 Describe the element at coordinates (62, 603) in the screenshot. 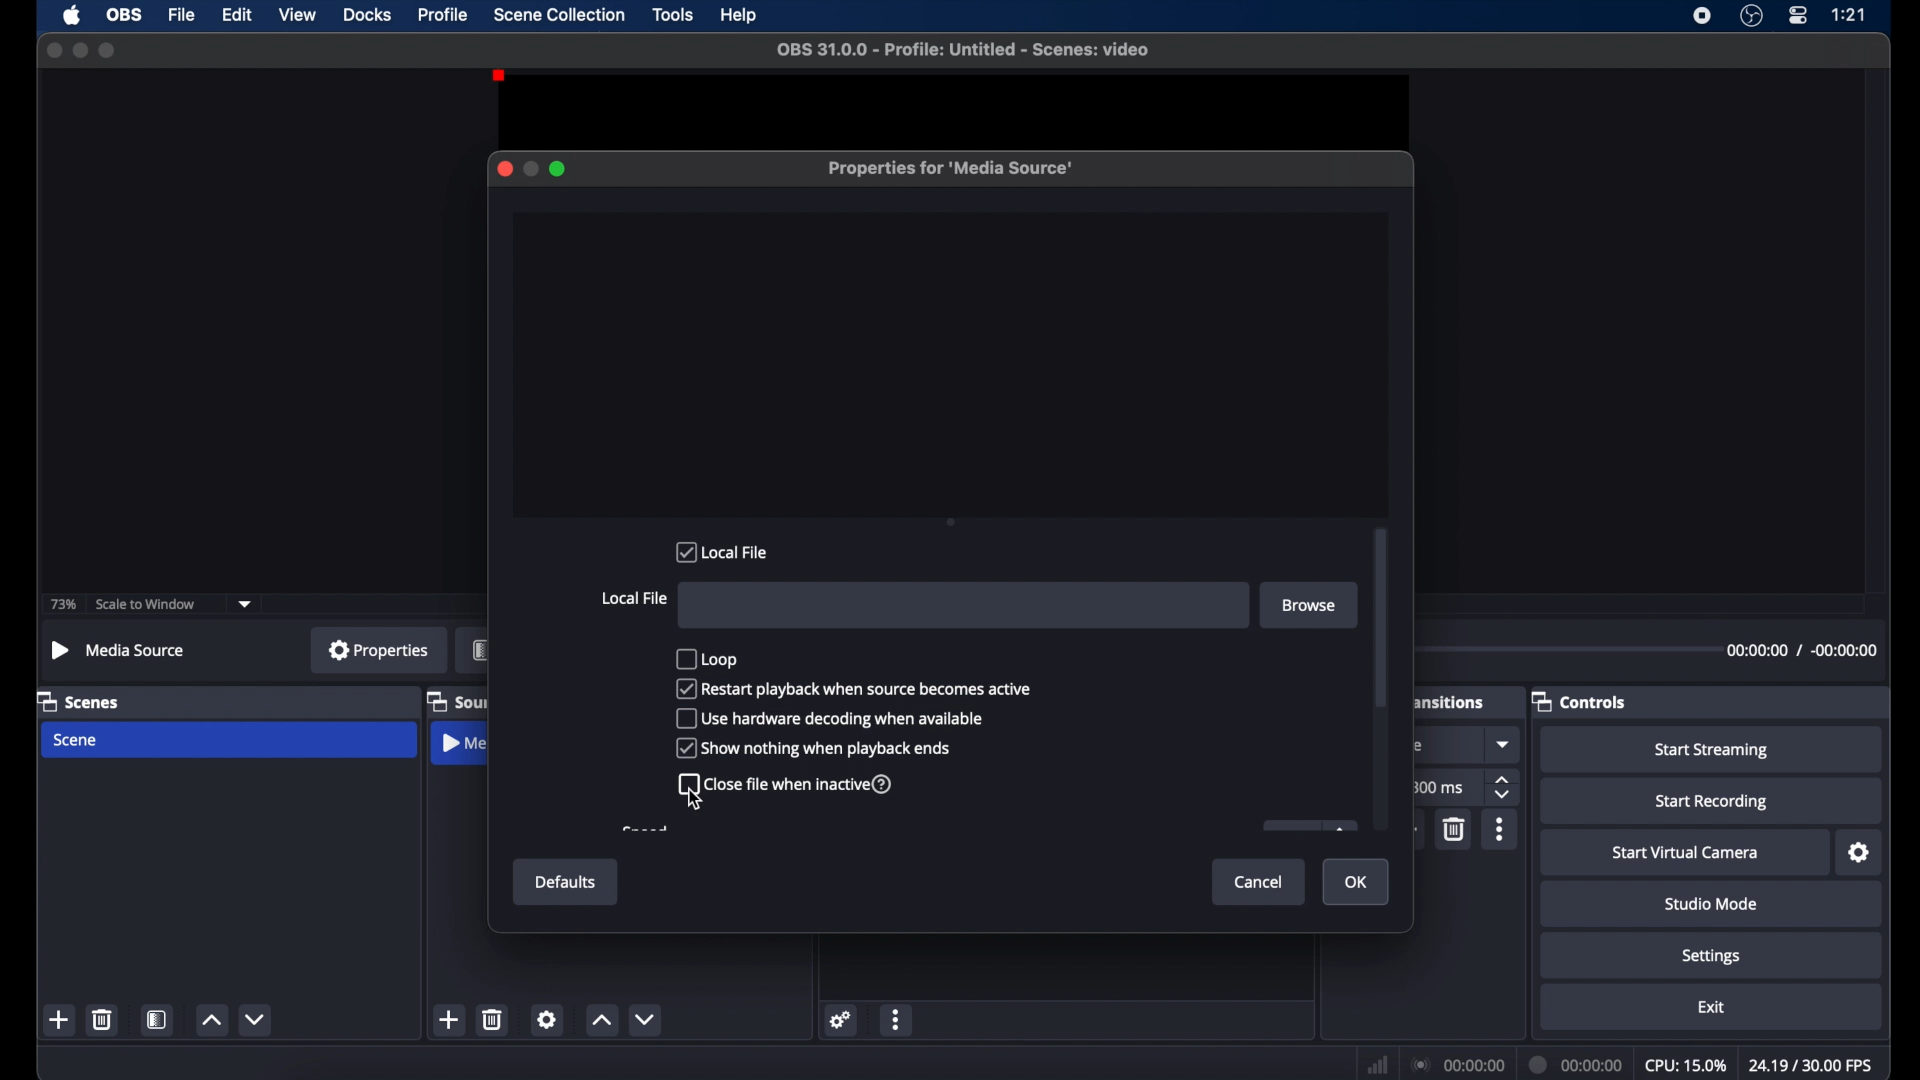

I see `73%` at that location.